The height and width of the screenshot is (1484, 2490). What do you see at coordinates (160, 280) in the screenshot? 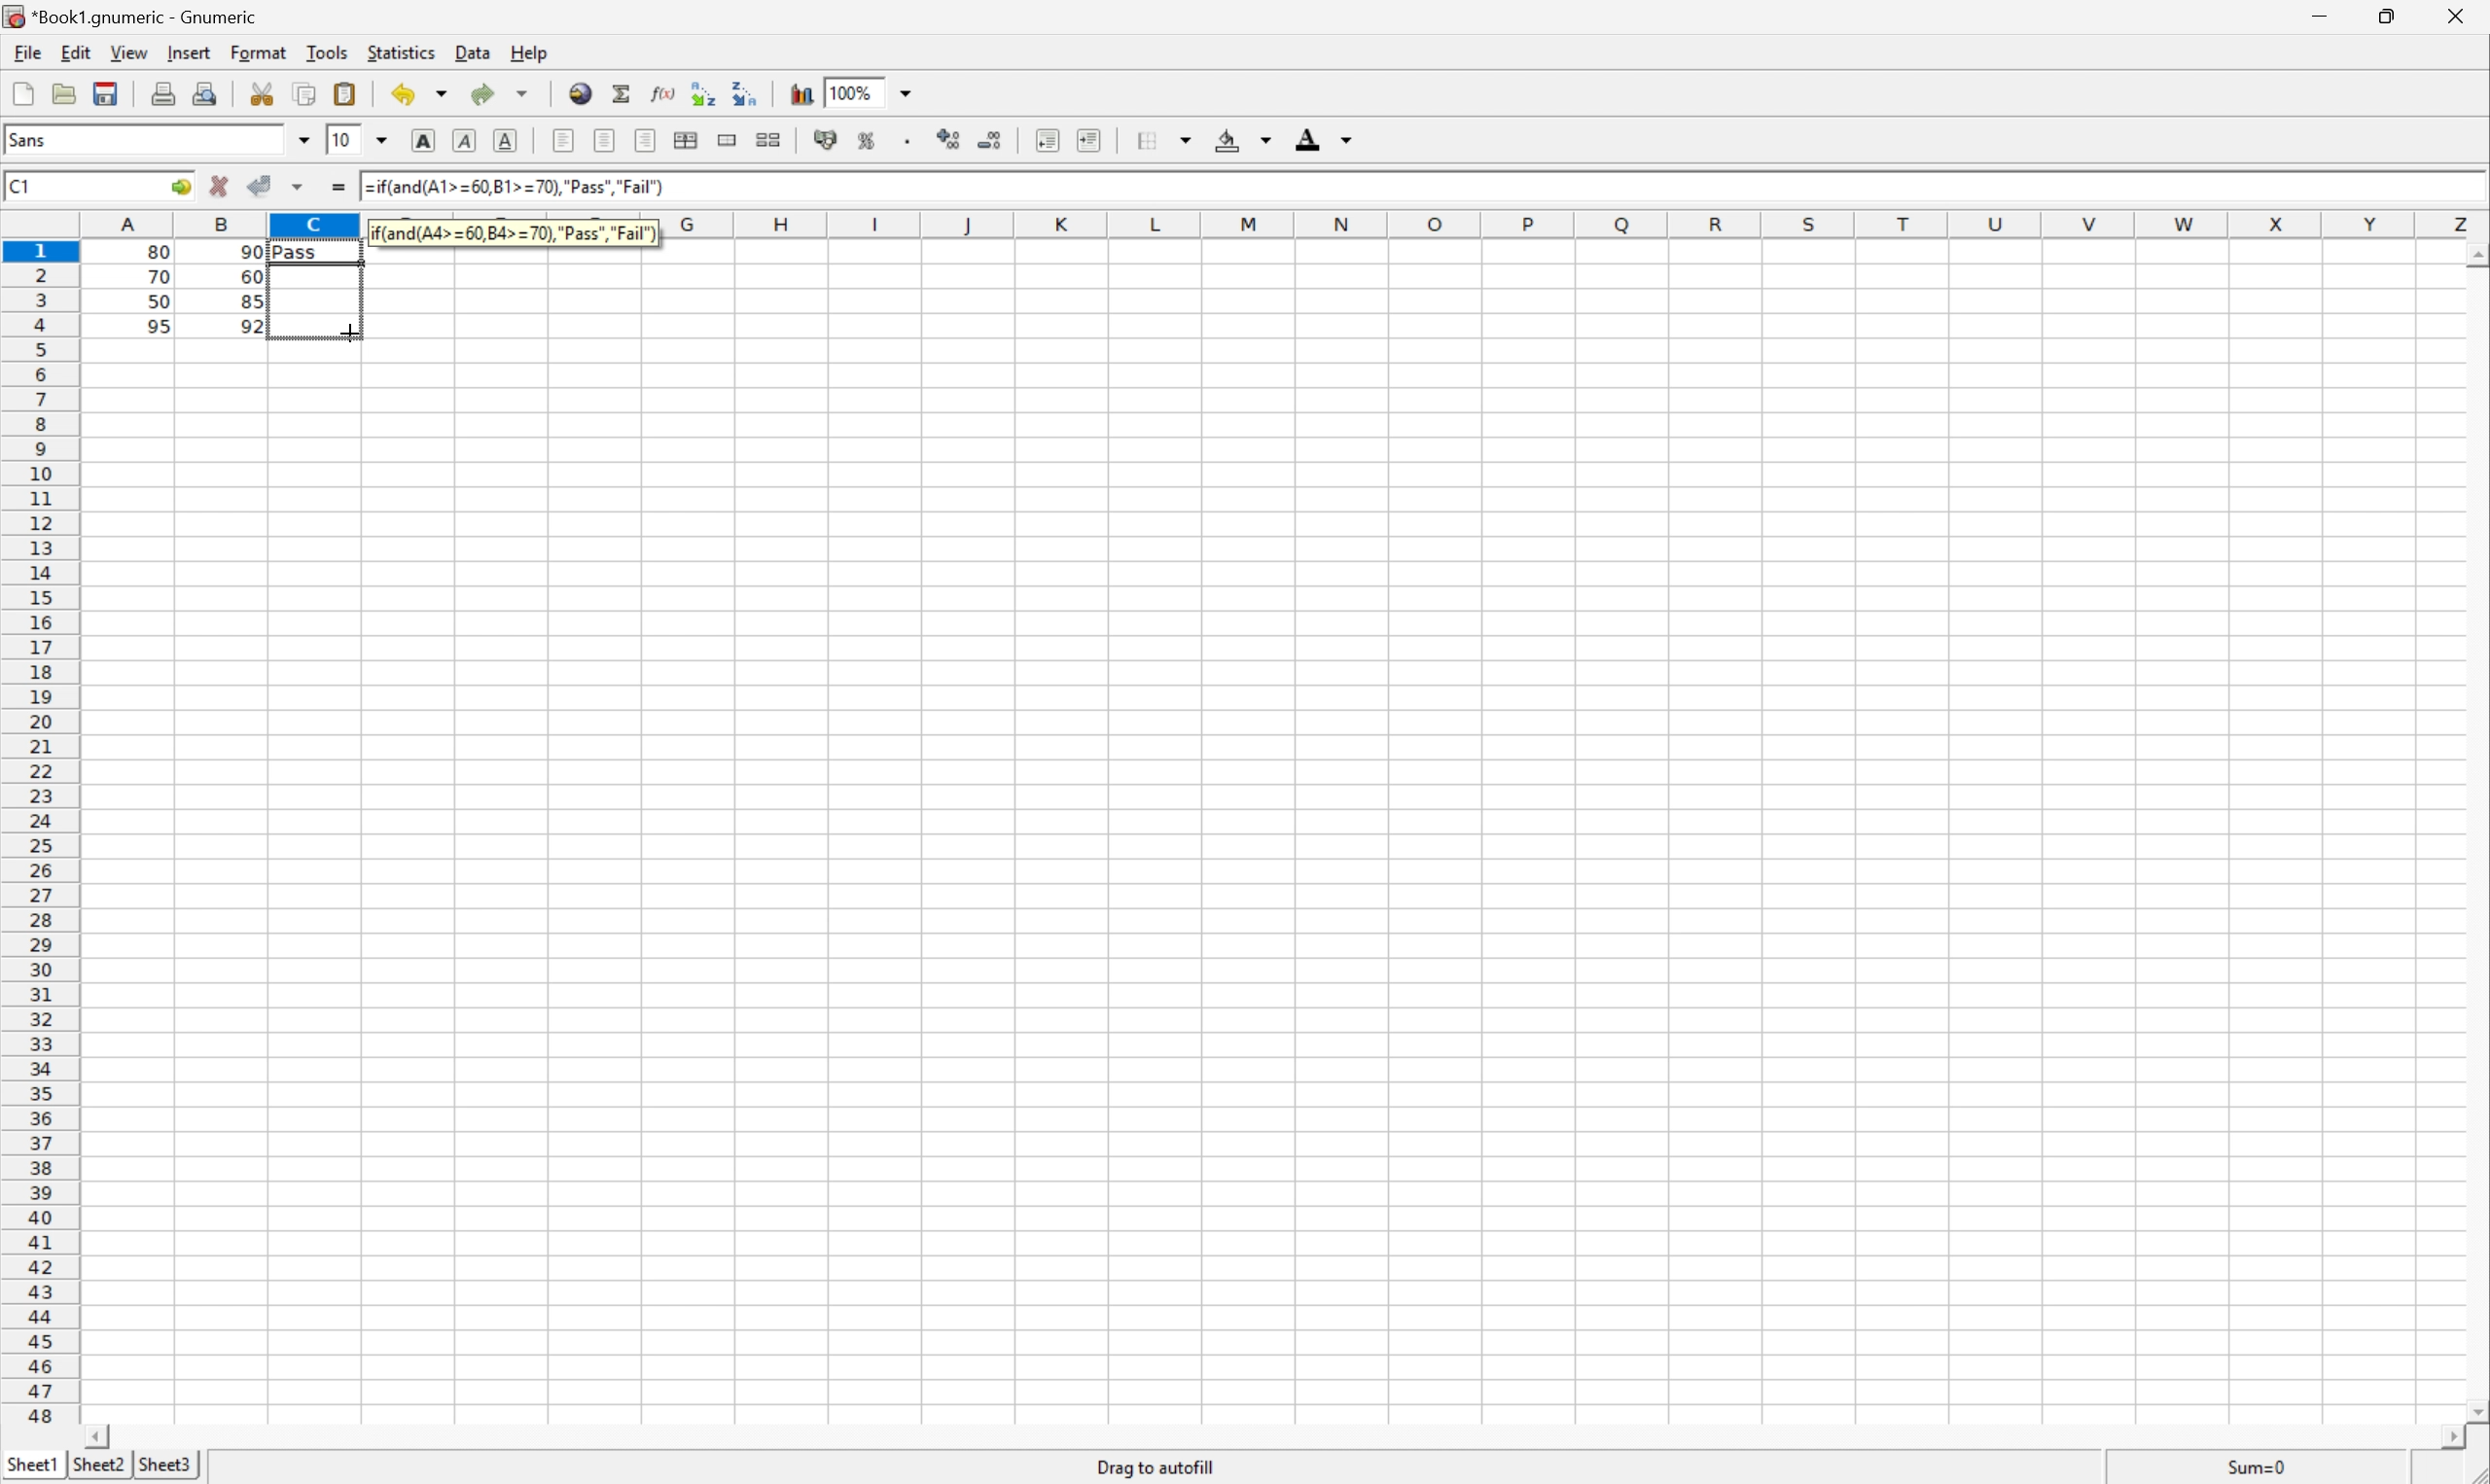
I see `70` at bounding box center [160, 280].